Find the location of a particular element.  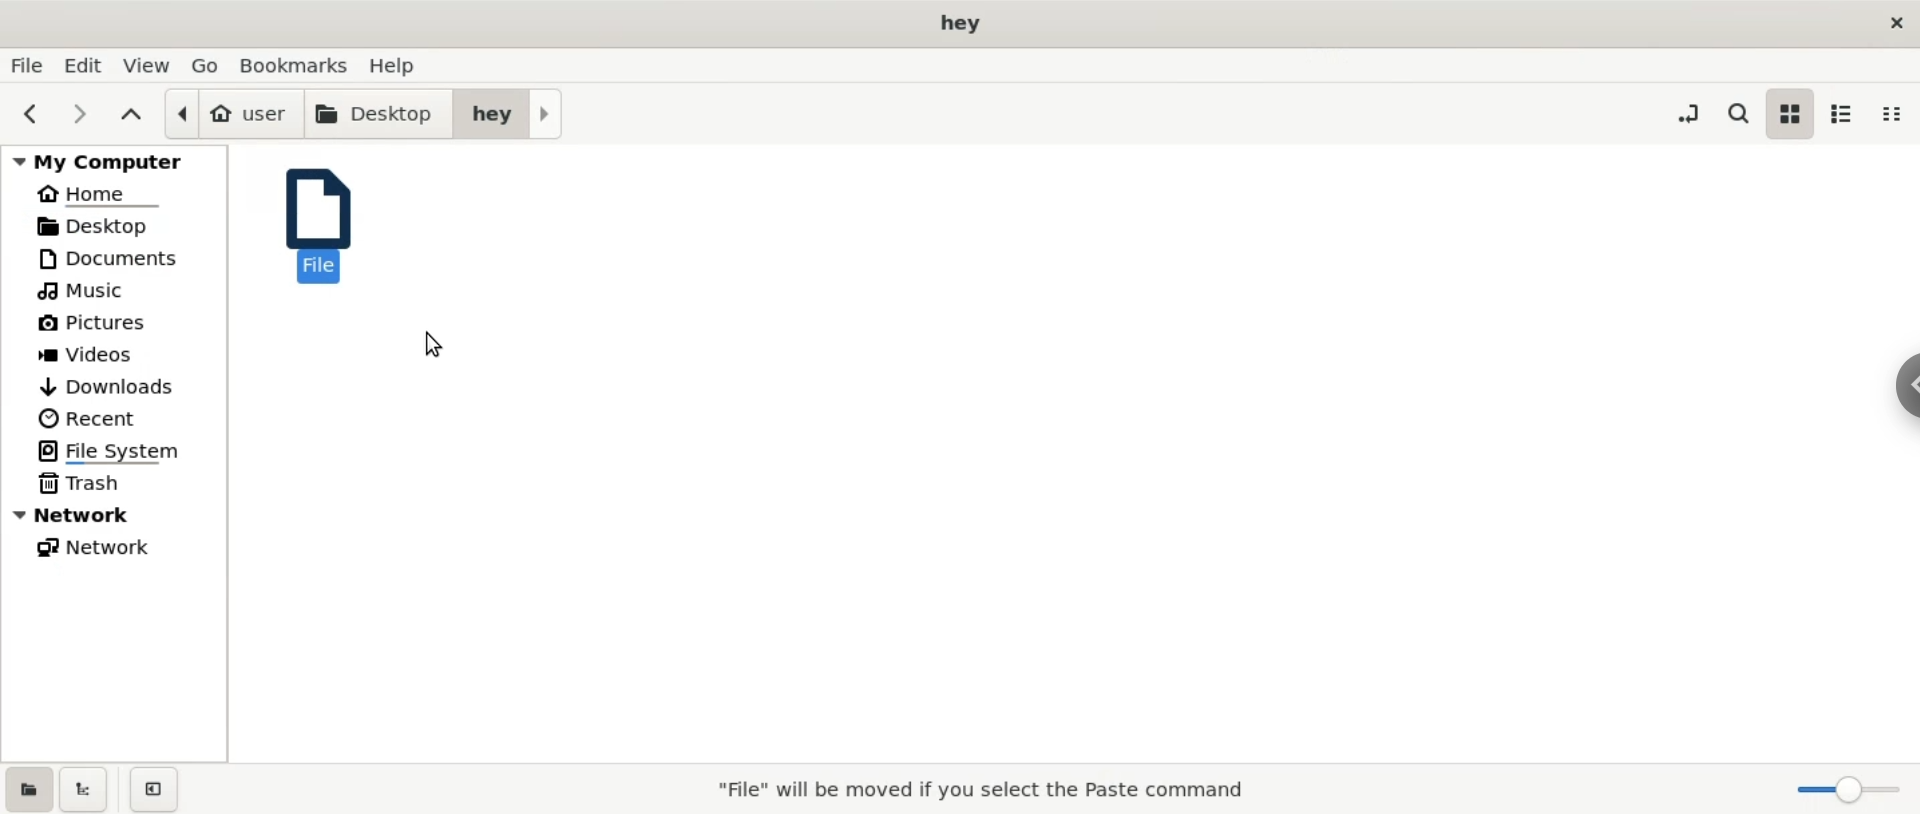

edit is located at coordinates (84, 65).